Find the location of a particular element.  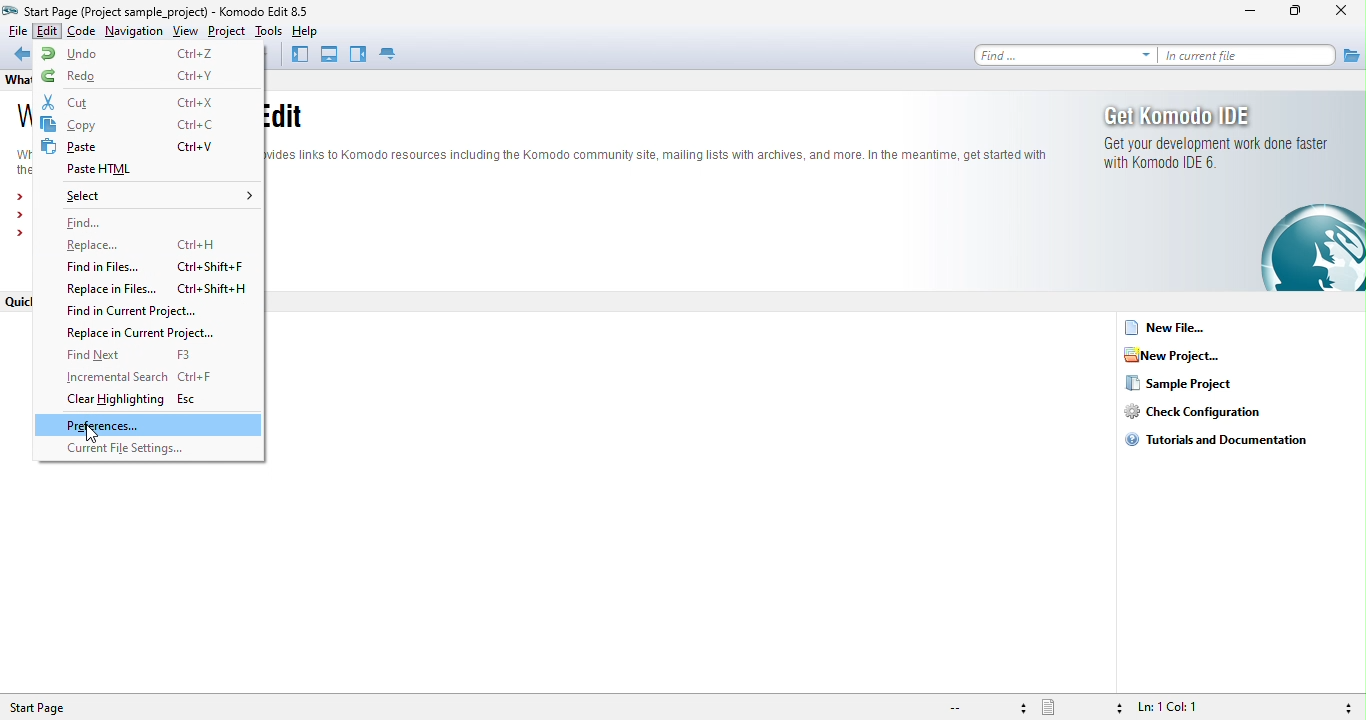

preferences is located at coordinates (152, 425).